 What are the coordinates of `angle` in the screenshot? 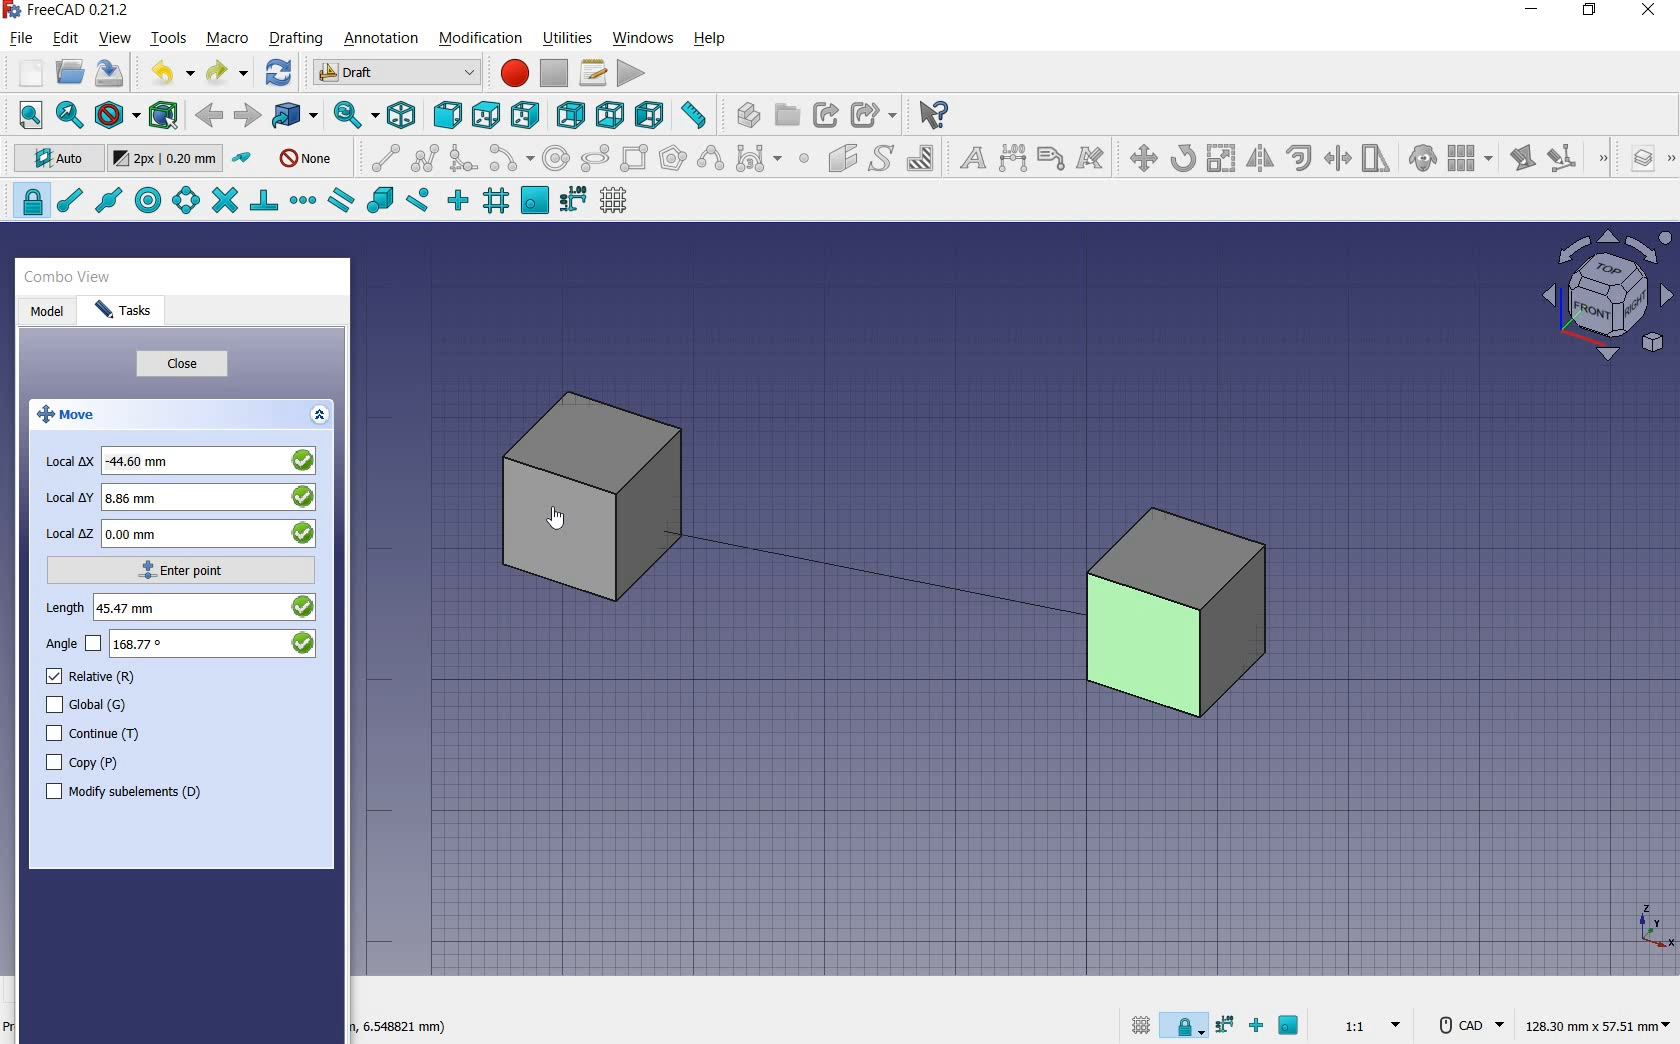 It's located at (181, 643).